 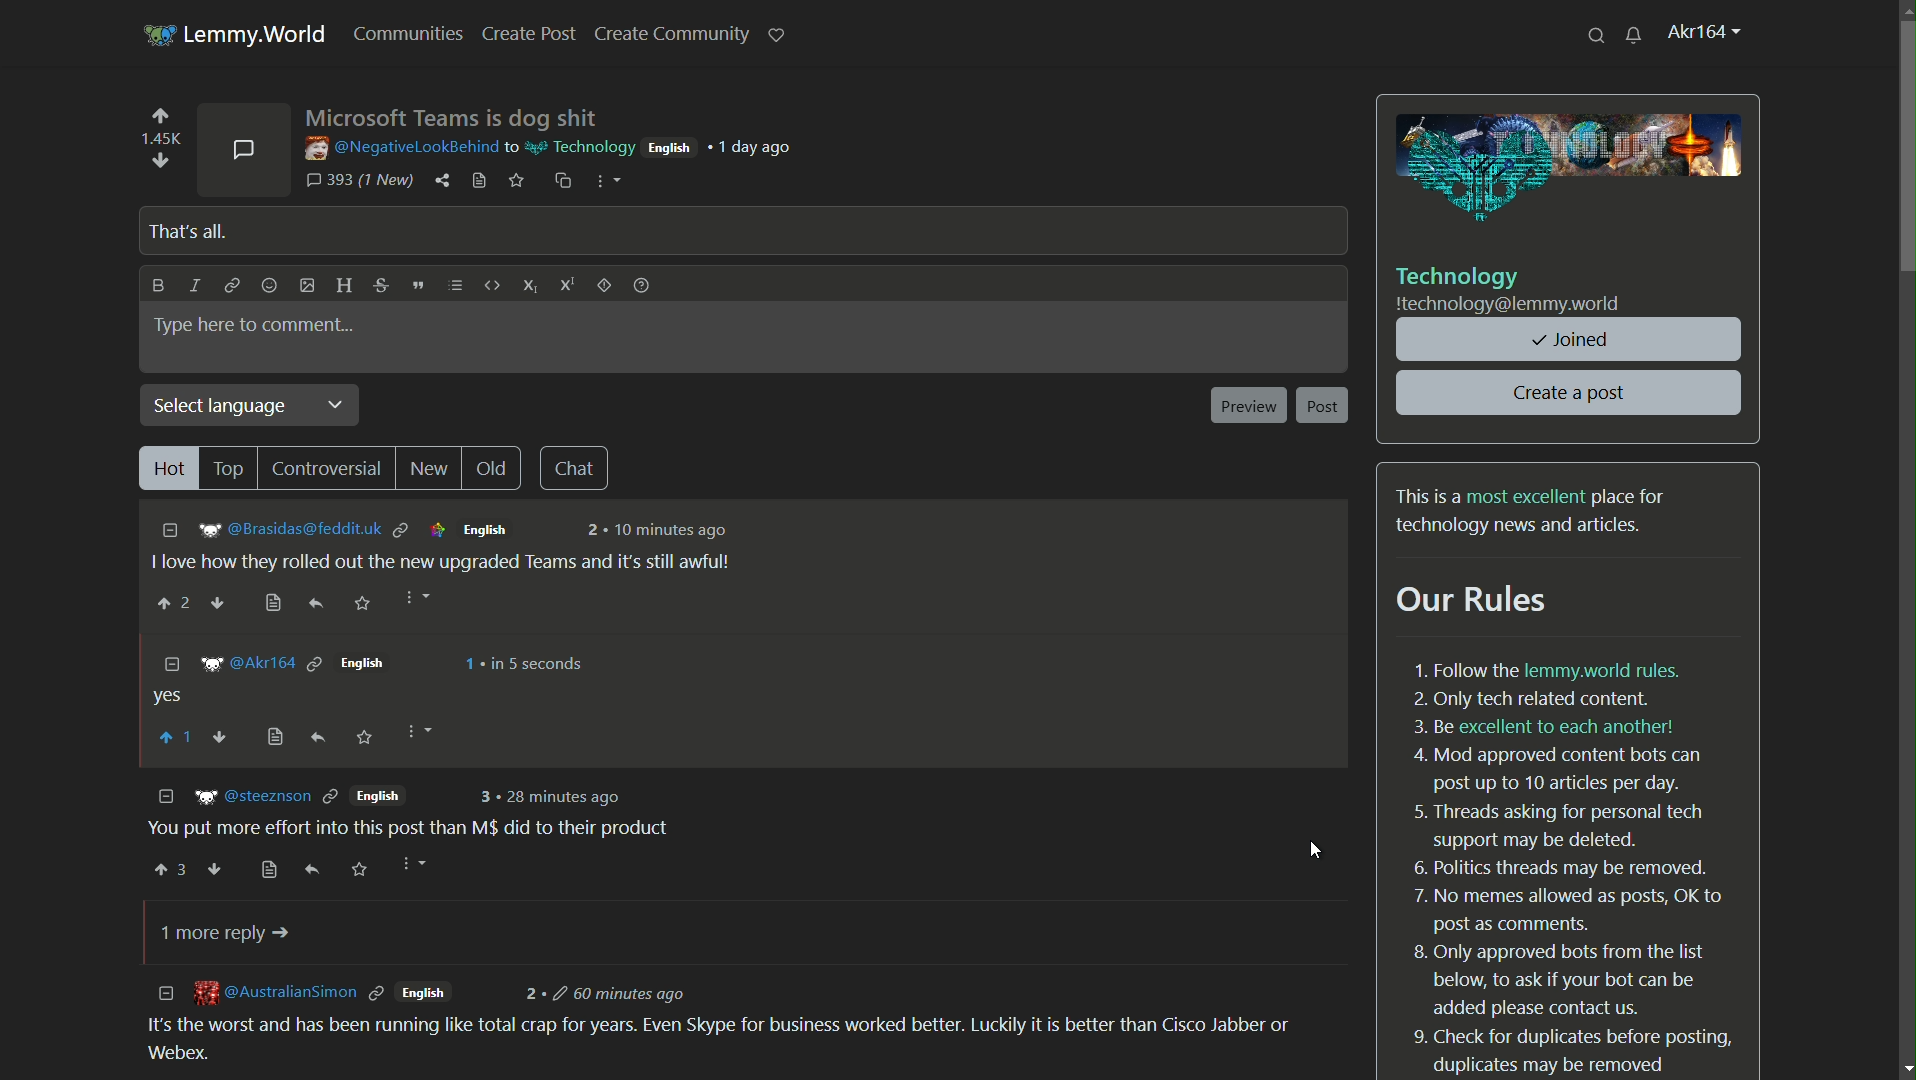 What do you see at coordinates (668, 147) in the screenshot?
I see `english` at bounding box center [668, 147].